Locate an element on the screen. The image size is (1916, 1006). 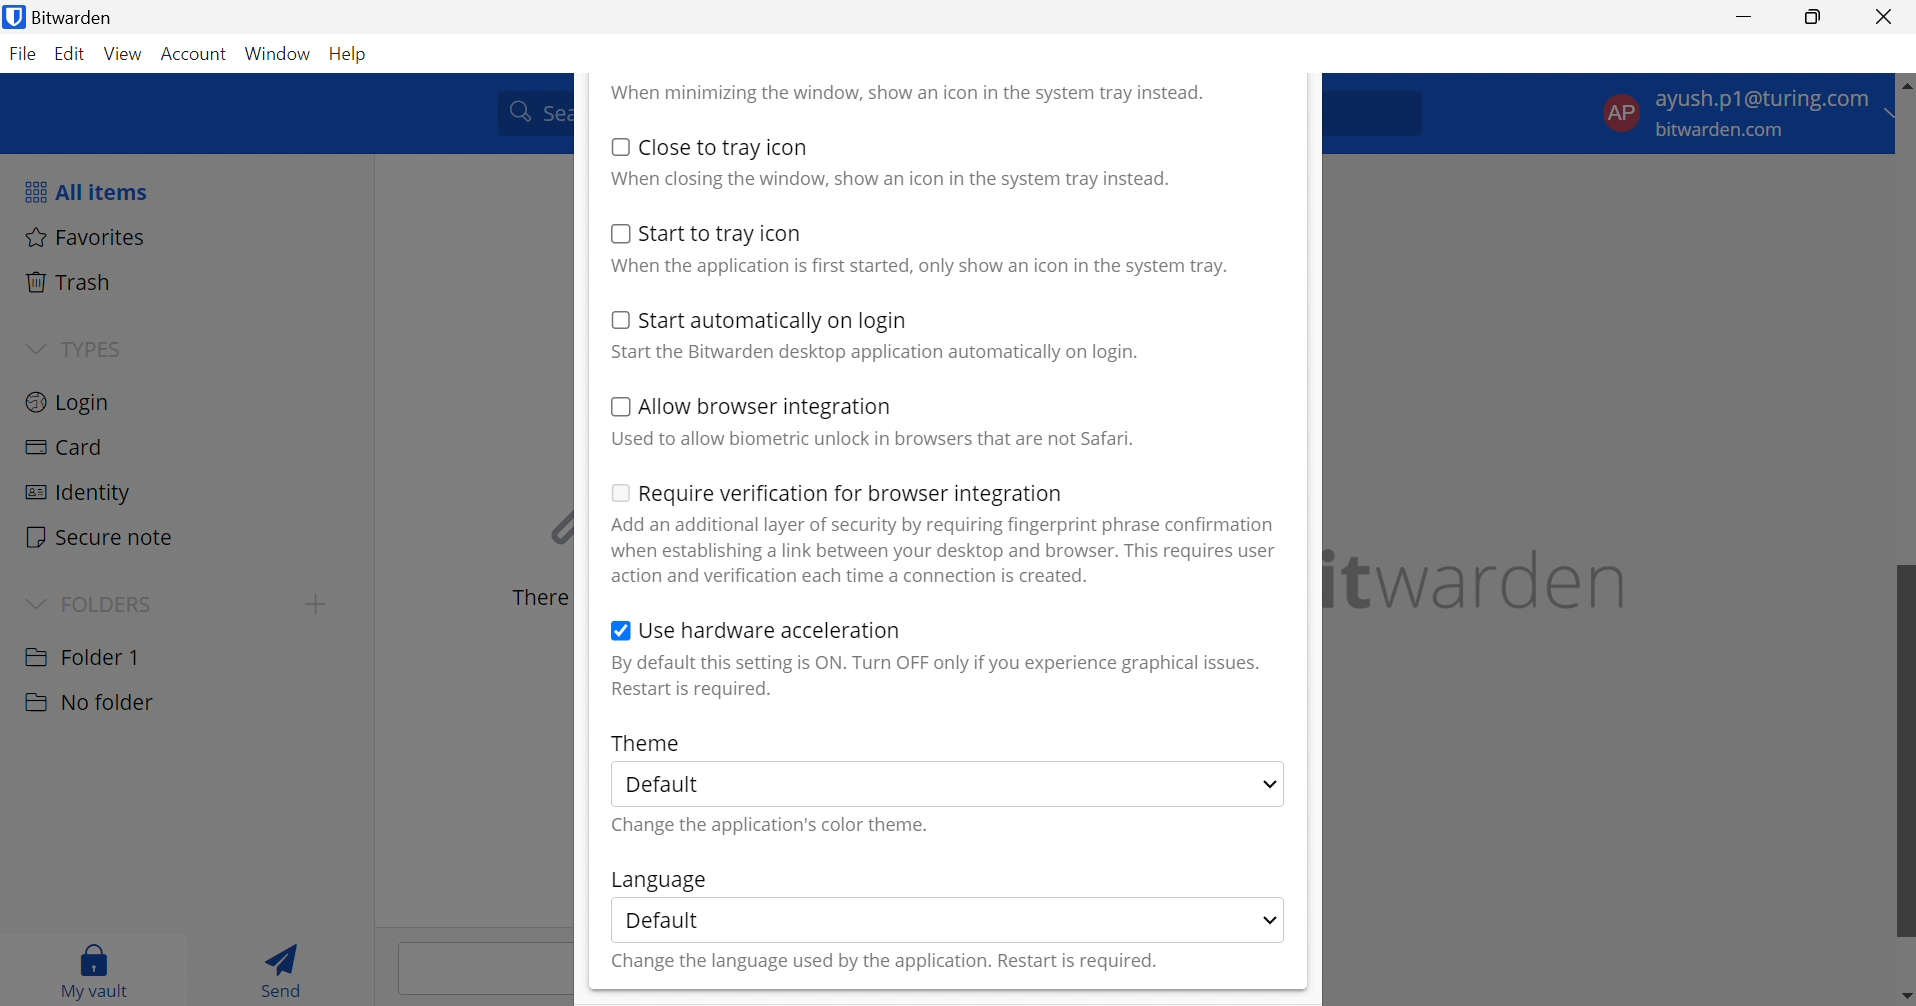
Checkbox is located at coordinates (620, 146).